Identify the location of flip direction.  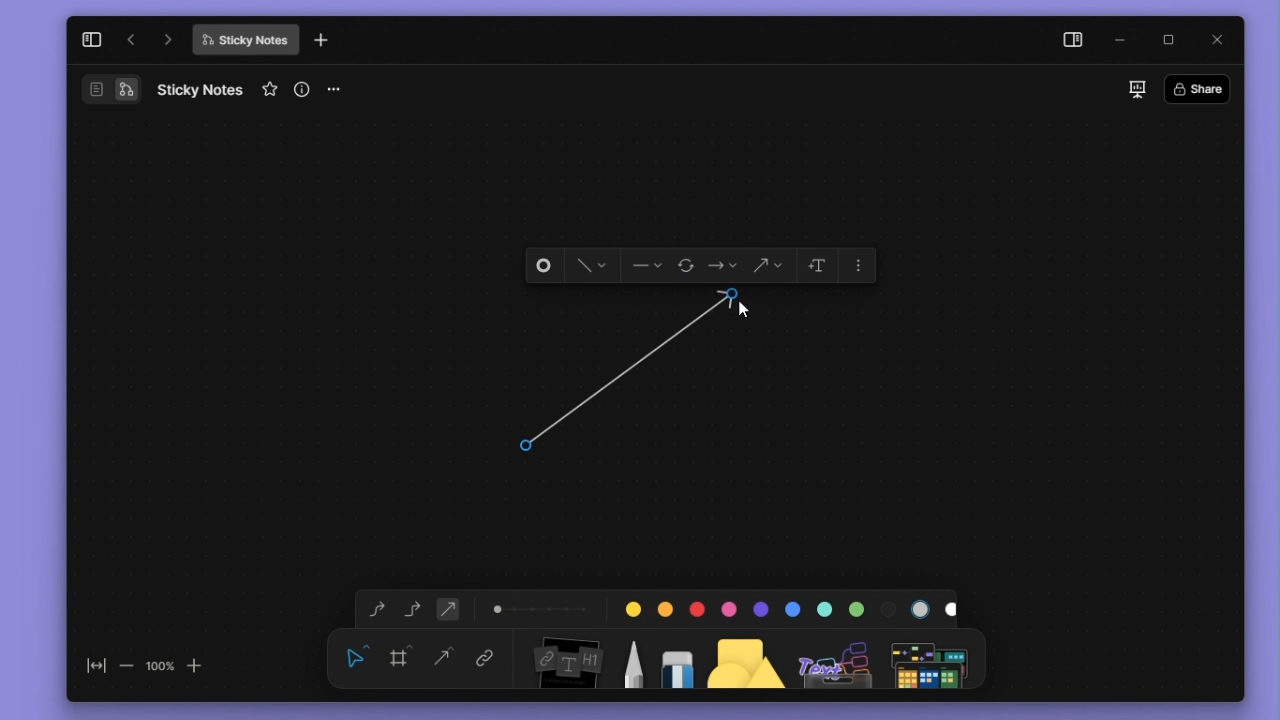
(688, 267).